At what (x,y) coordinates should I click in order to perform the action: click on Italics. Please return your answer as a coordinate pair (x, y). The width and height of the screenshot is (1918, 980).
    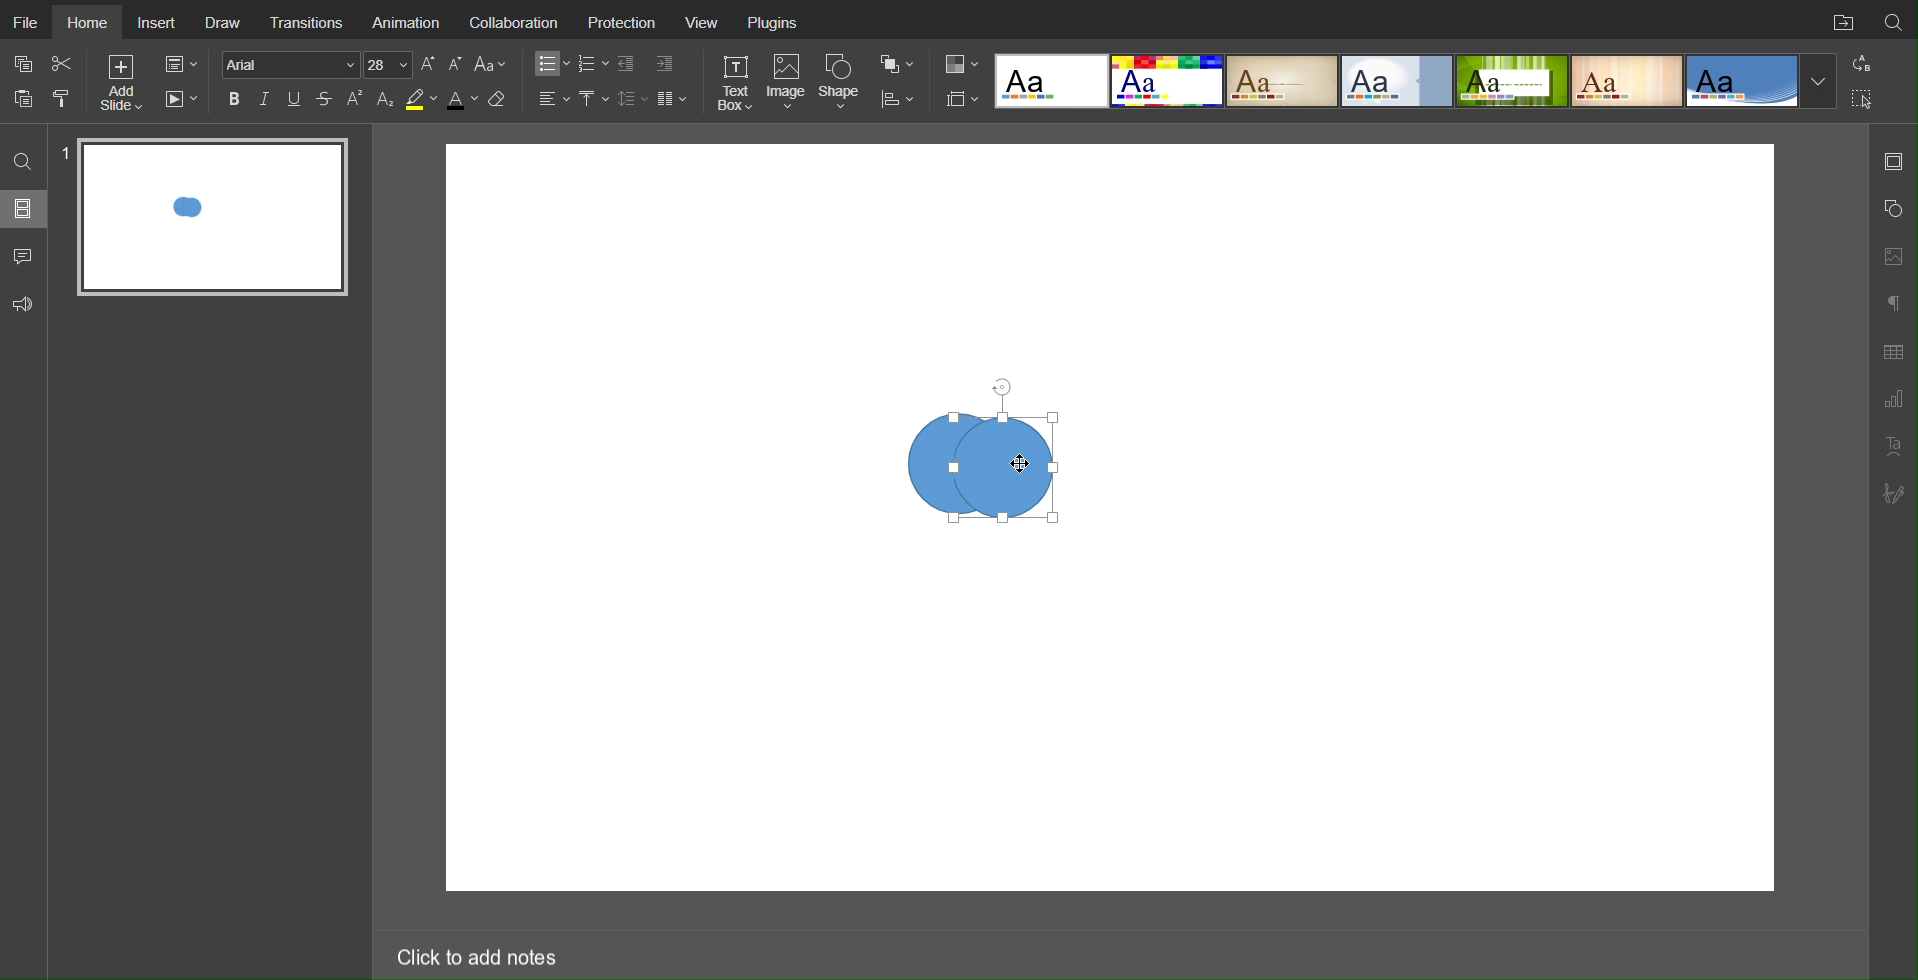
    Looking at the image, I should click on (265, 99).